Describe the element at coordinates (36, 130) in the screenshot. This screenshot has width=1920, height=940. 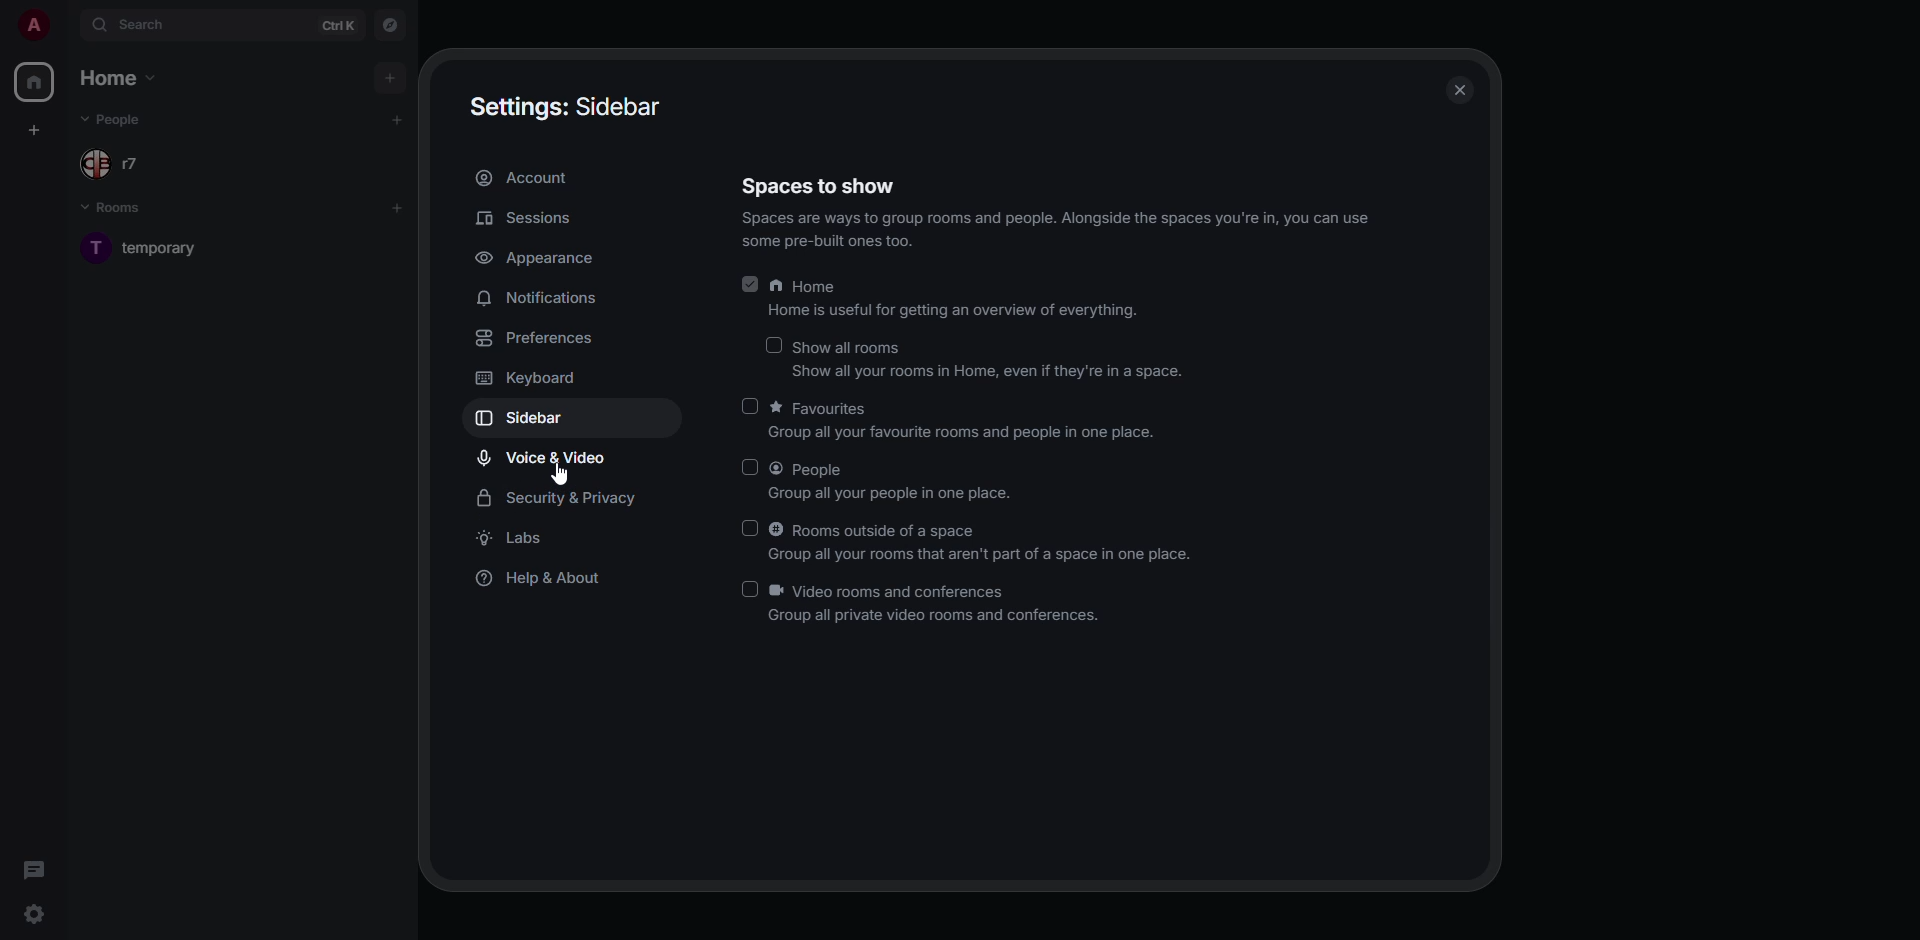
I see `create space` at that location.